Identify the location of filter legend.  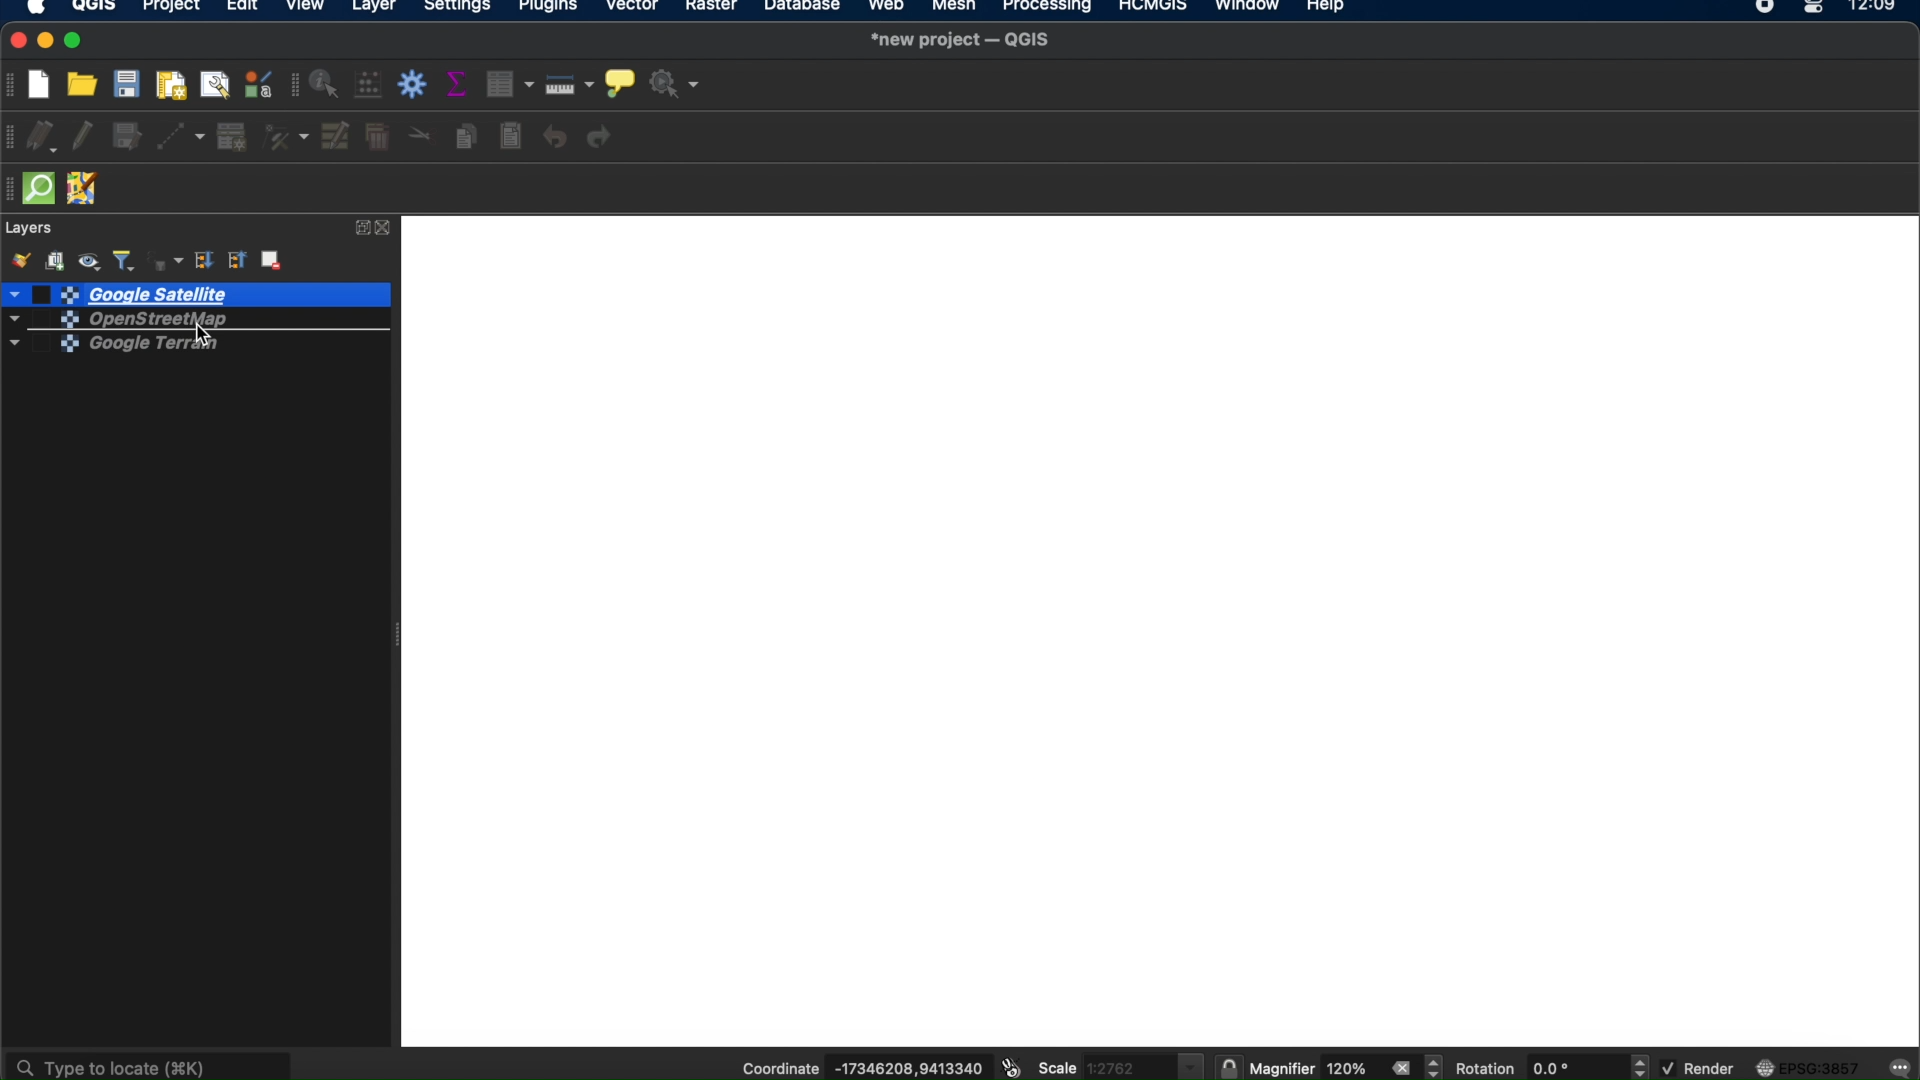
(125, 259).